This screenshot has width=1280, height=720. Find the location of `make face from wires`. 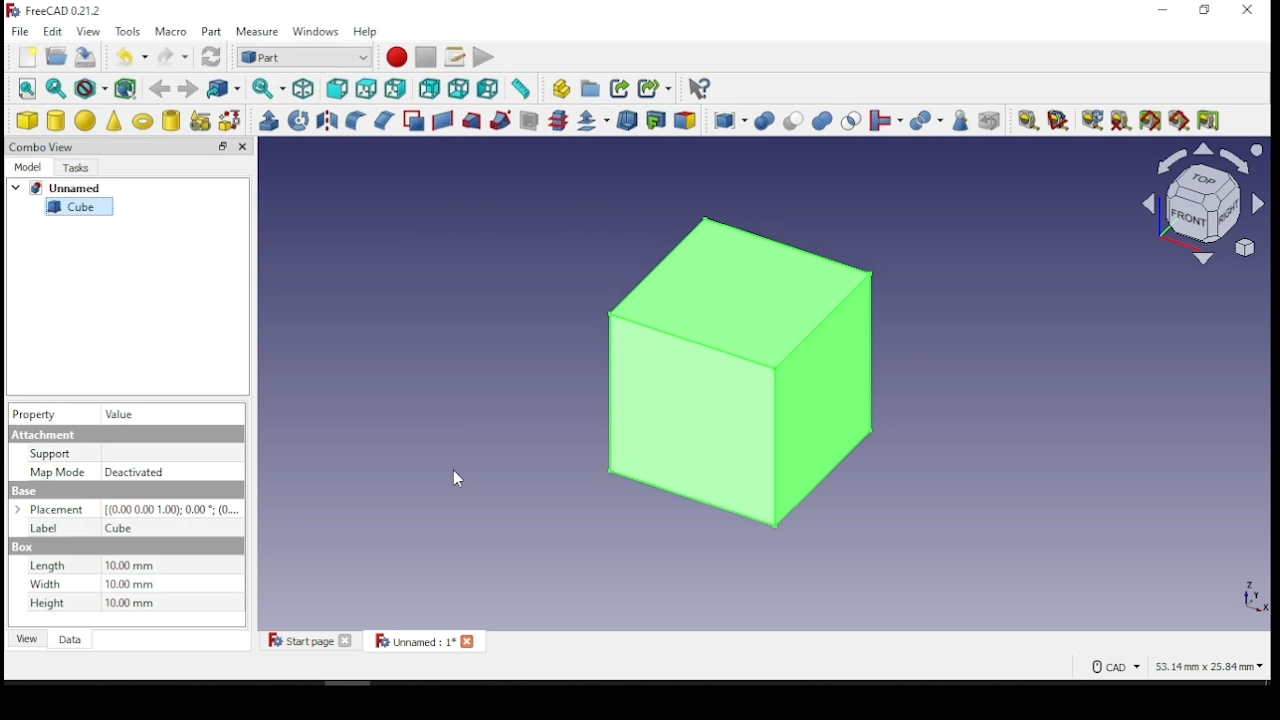

make face from wires is located at coordinates (415, 121).